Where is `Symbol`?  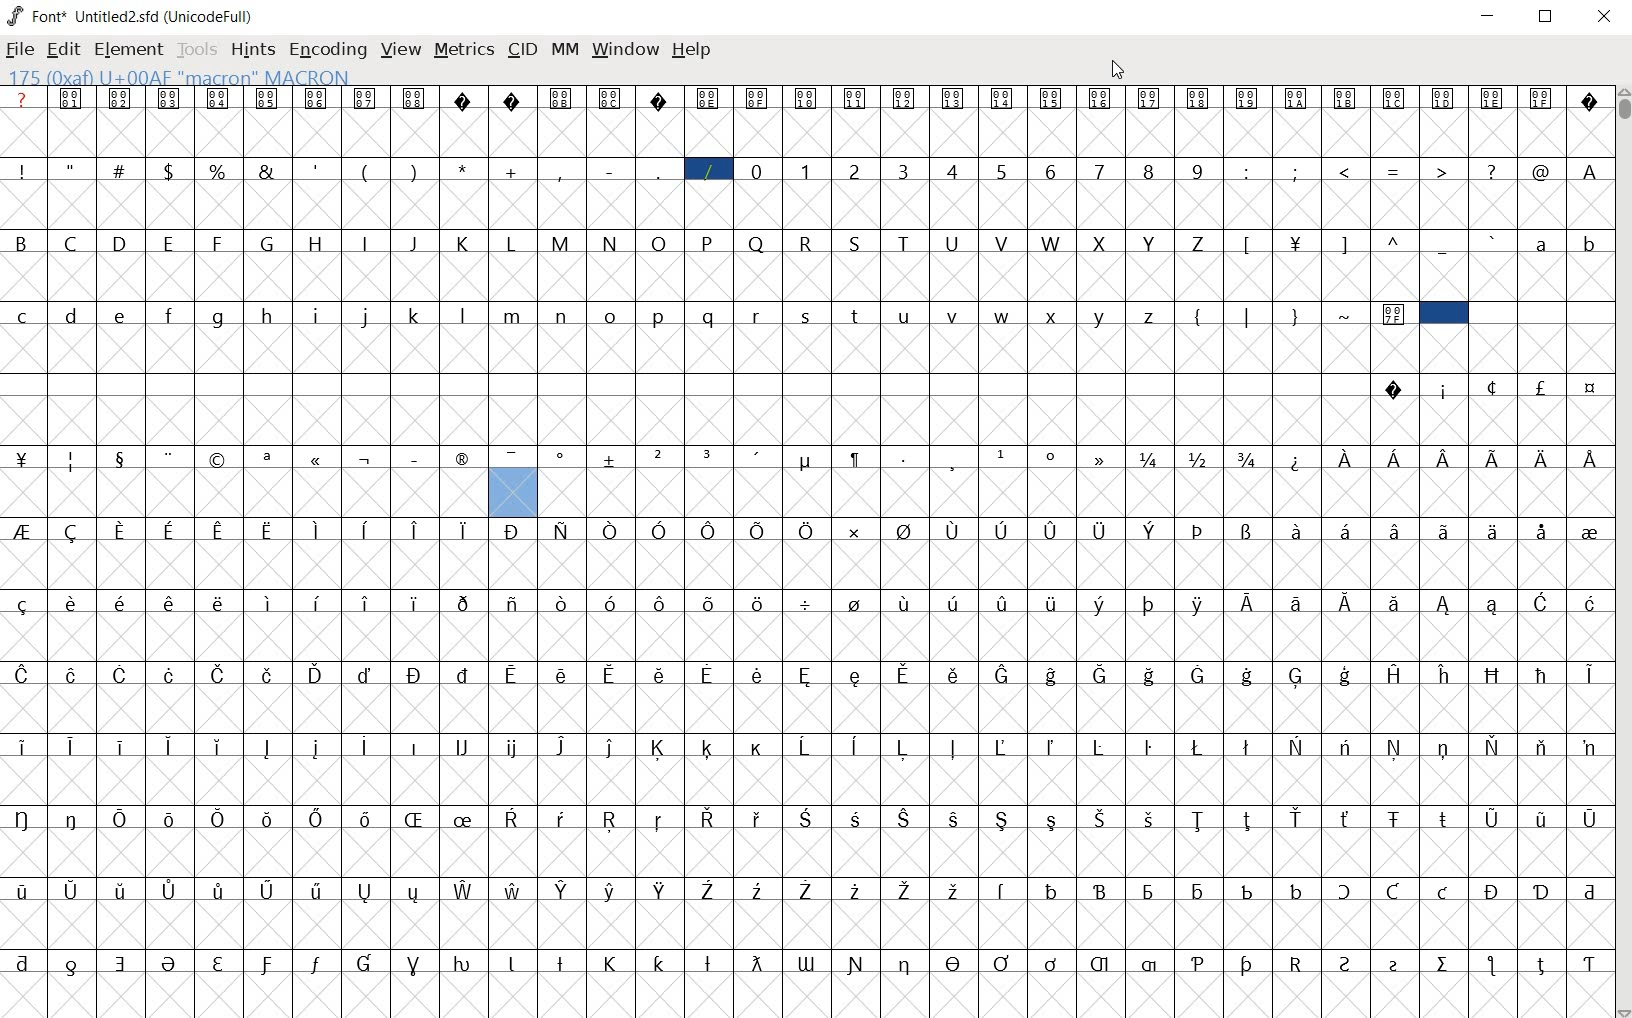
Symbol is located at coordinates (1542, 673).